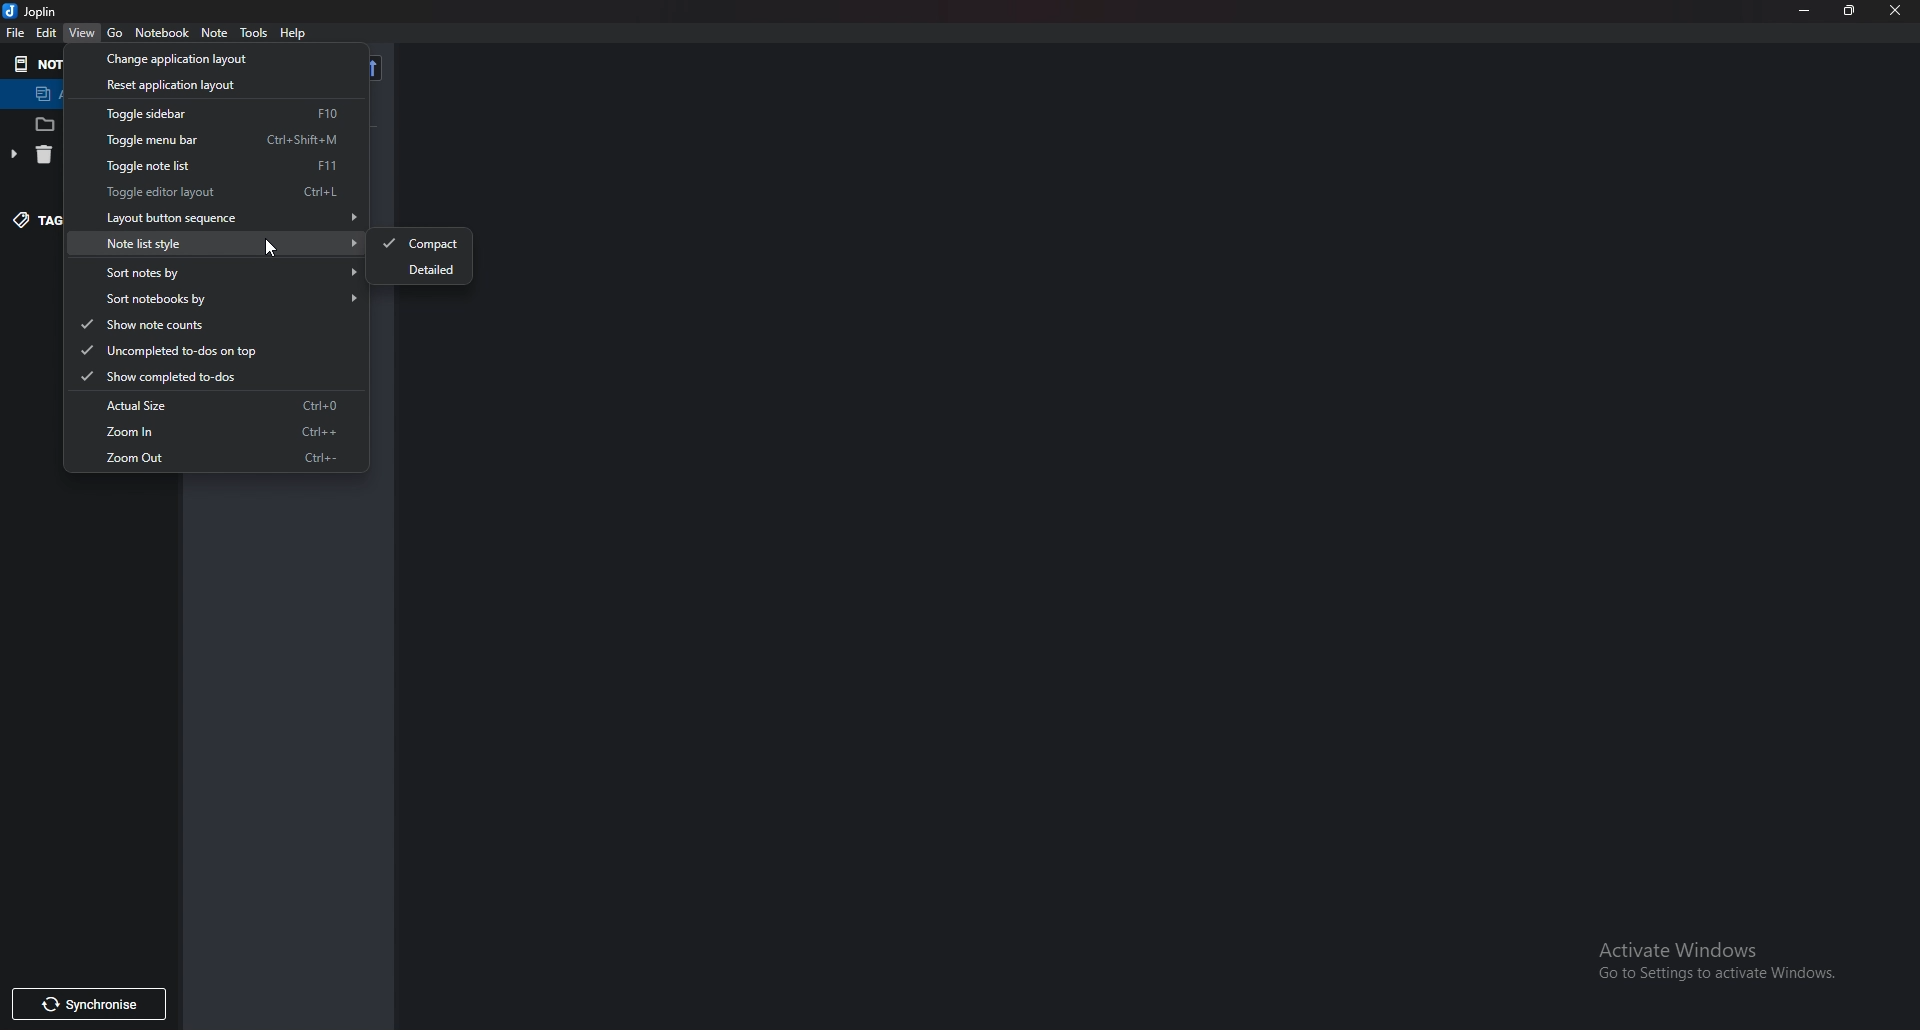  Describe the element at coordinates (1896, 12) in the screenshot. I see `close` at that location.